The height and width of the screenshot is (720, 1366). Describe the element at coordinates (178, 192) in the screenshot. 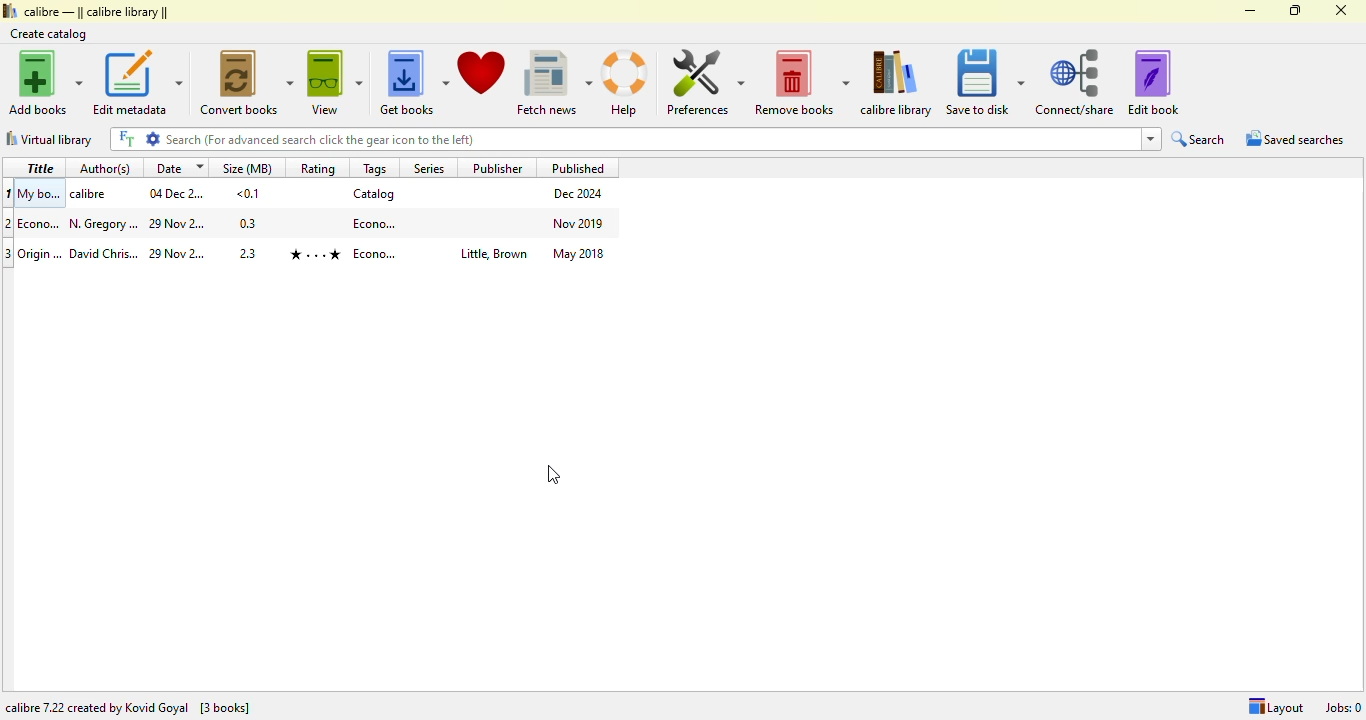

I see `04 December 2024` at that location.